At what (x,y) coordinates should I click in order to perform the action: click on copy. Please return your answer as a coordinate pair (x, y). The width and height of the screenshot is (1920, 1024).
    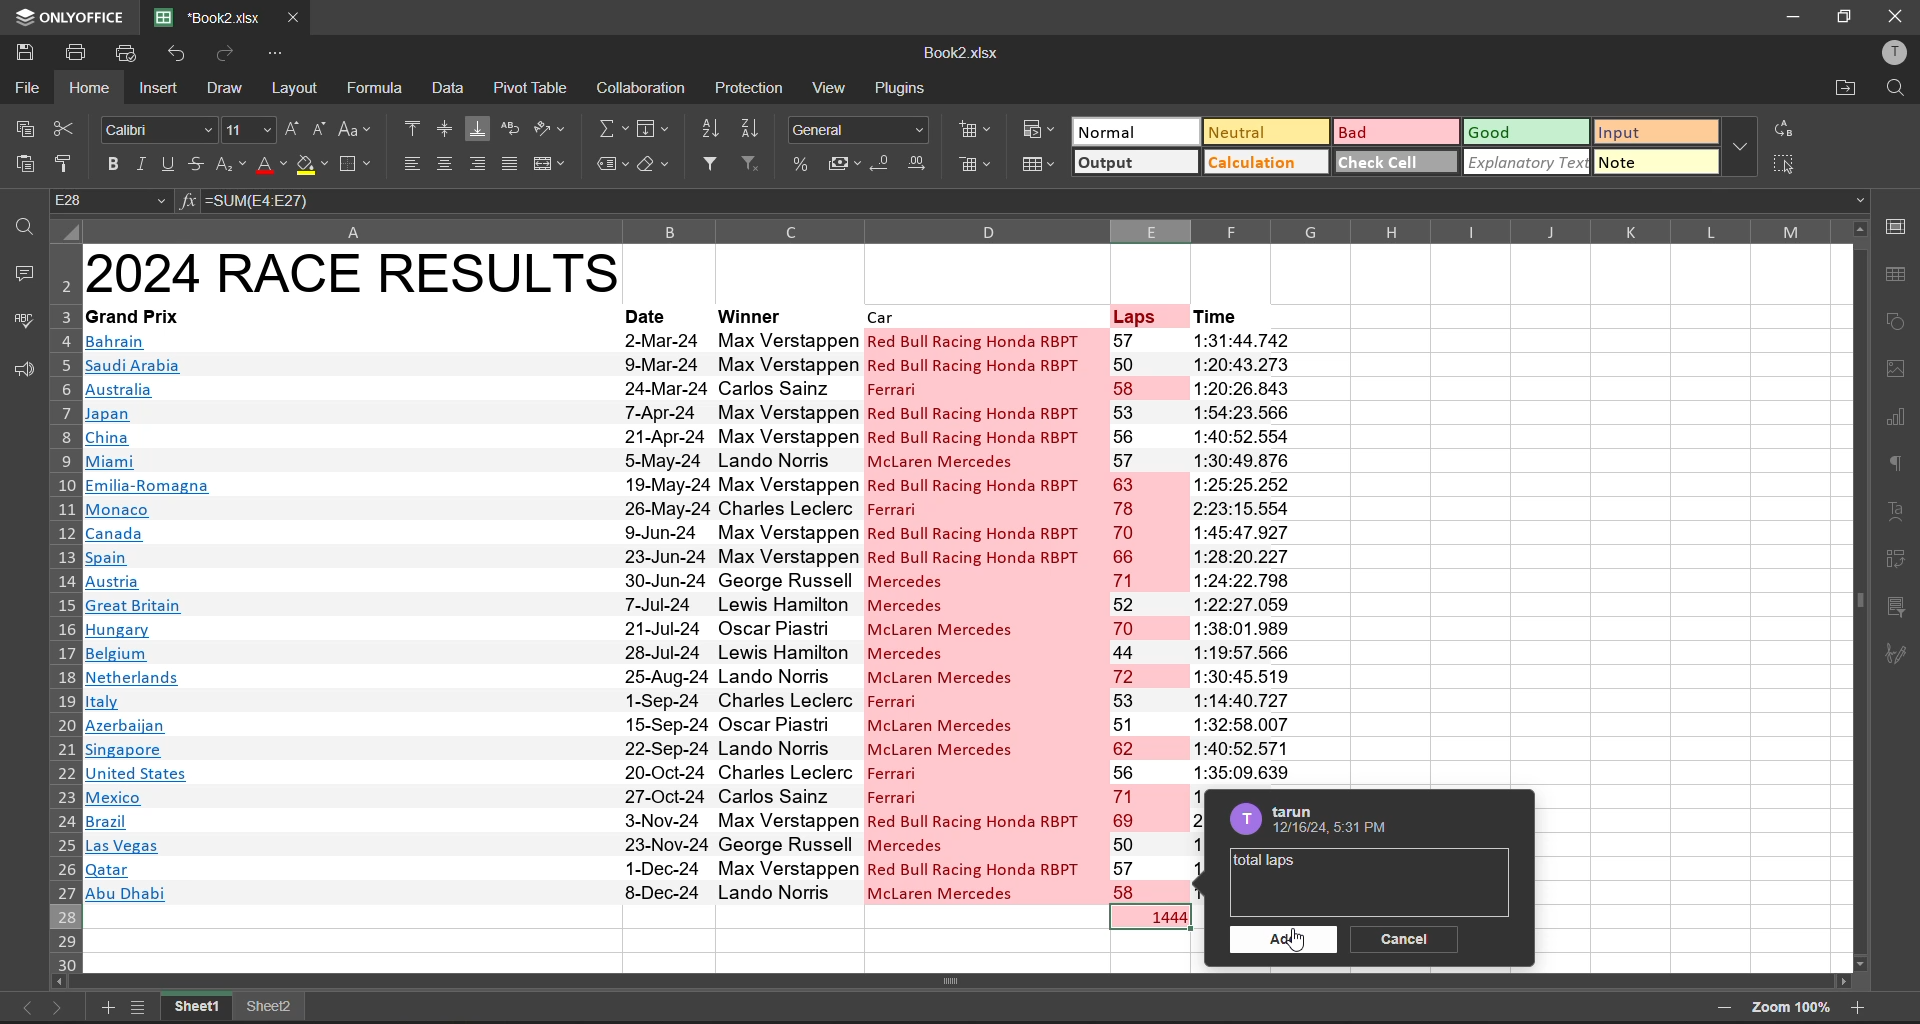
    Looking at the image, I should click on (22, 125).